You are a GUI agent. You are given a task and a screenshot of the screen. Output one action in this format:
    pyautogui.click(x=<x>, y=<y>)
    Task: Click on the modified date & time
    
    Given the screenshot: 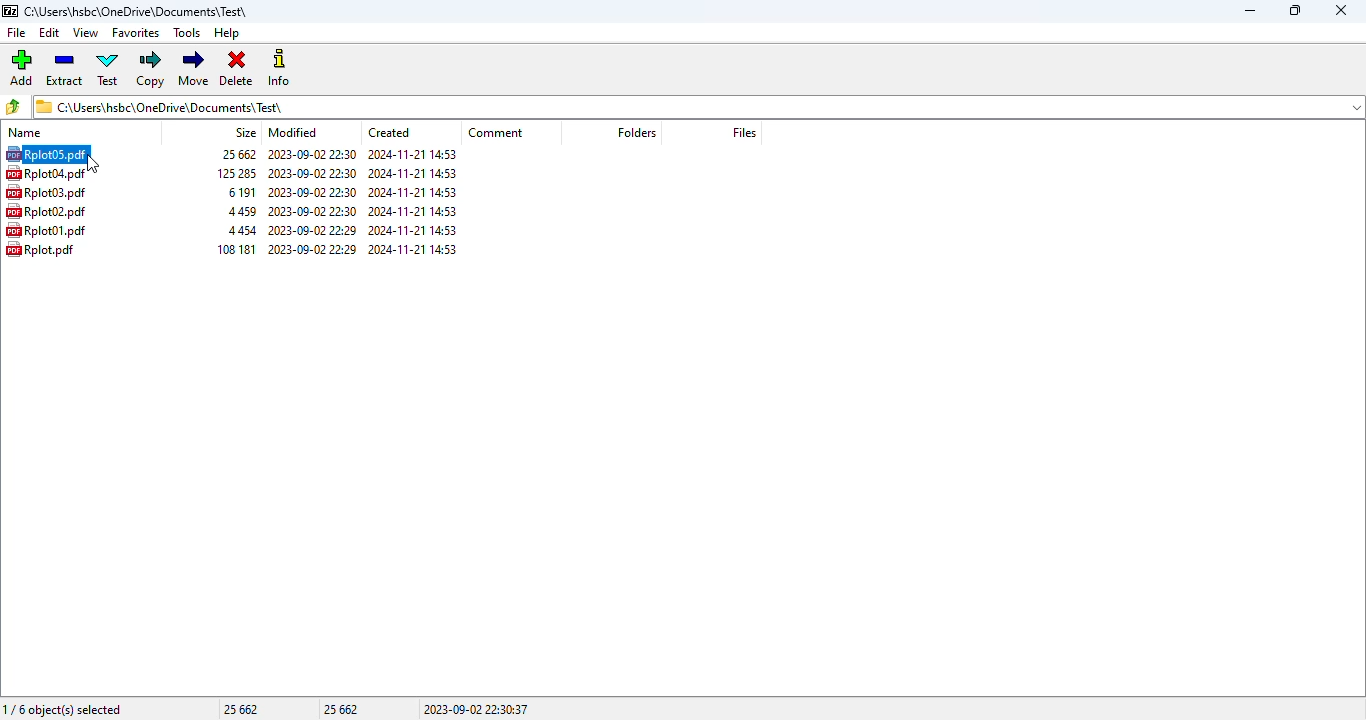 What is the action you would take?
    pyautogui.click(x=314, y=173)
    